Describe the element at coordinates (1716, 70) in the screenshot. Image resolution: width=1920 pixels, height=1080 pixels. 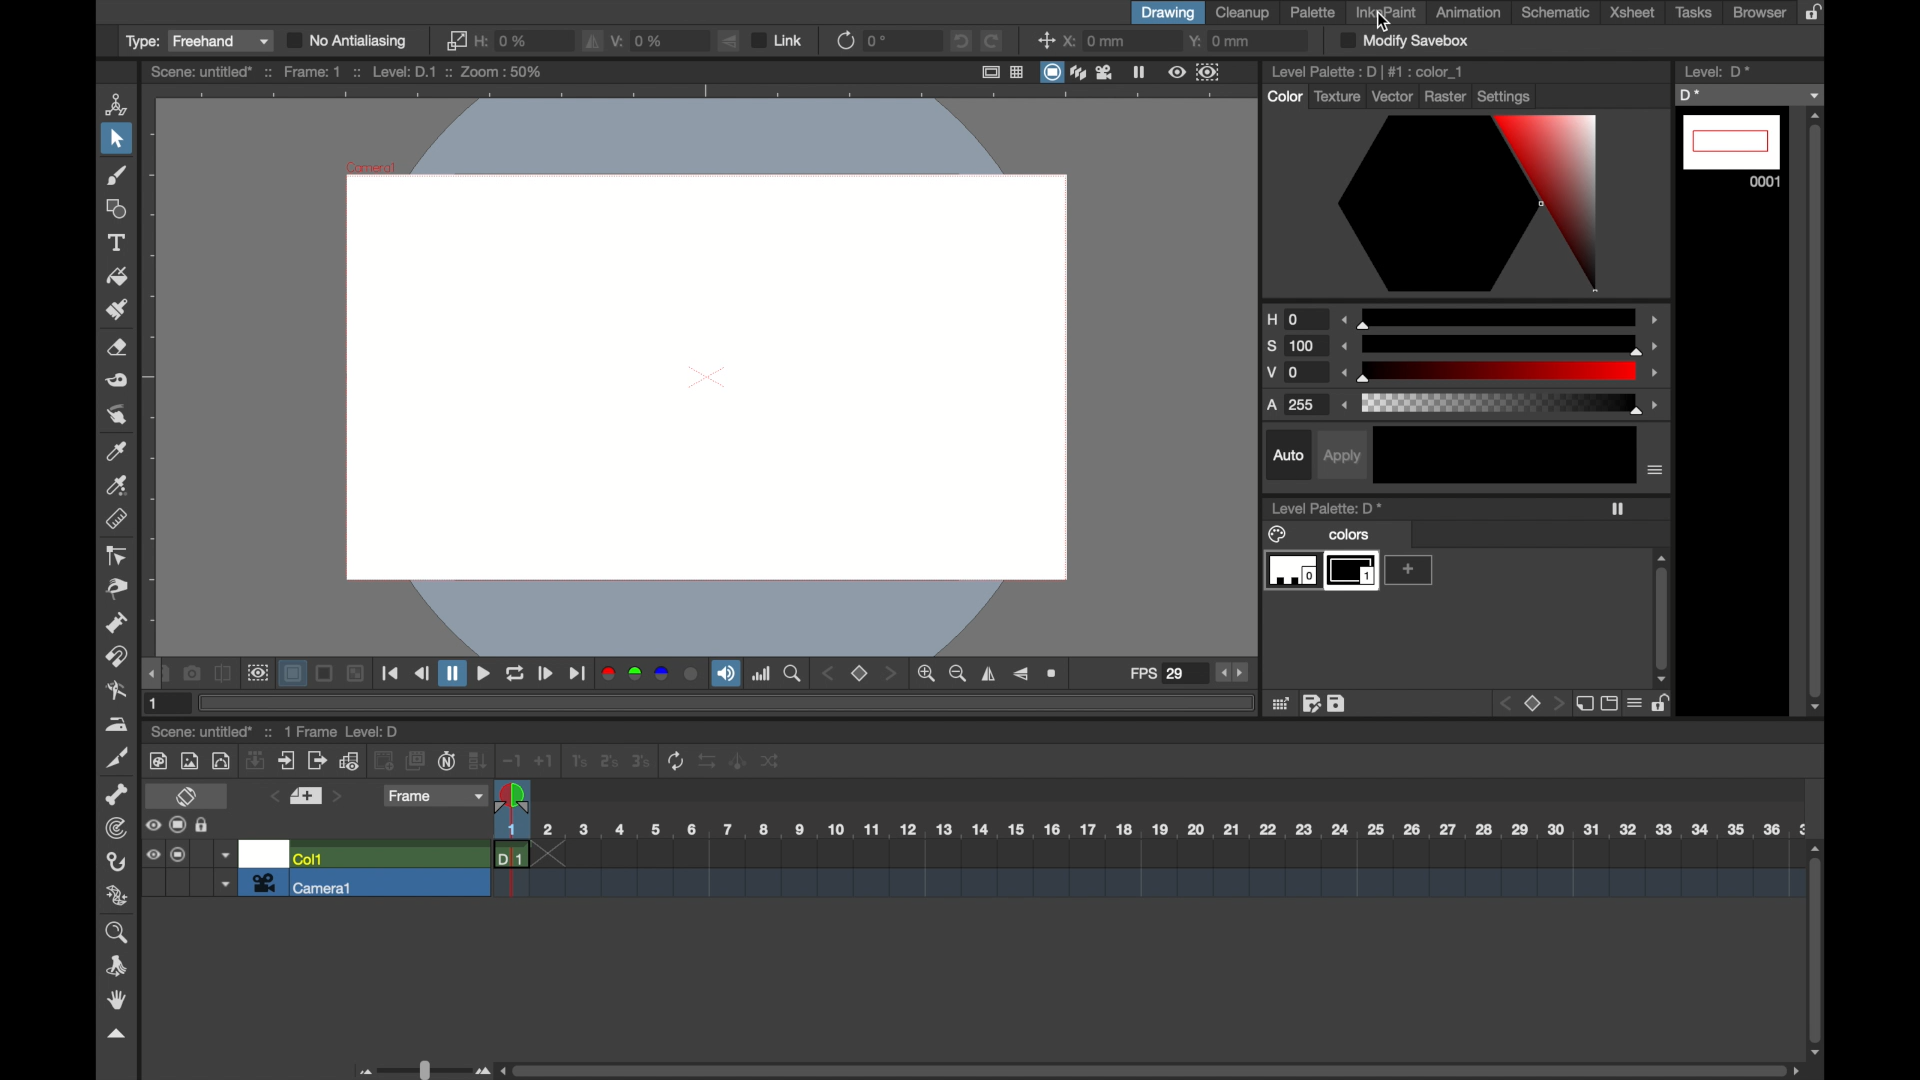
I see `level` at that location.